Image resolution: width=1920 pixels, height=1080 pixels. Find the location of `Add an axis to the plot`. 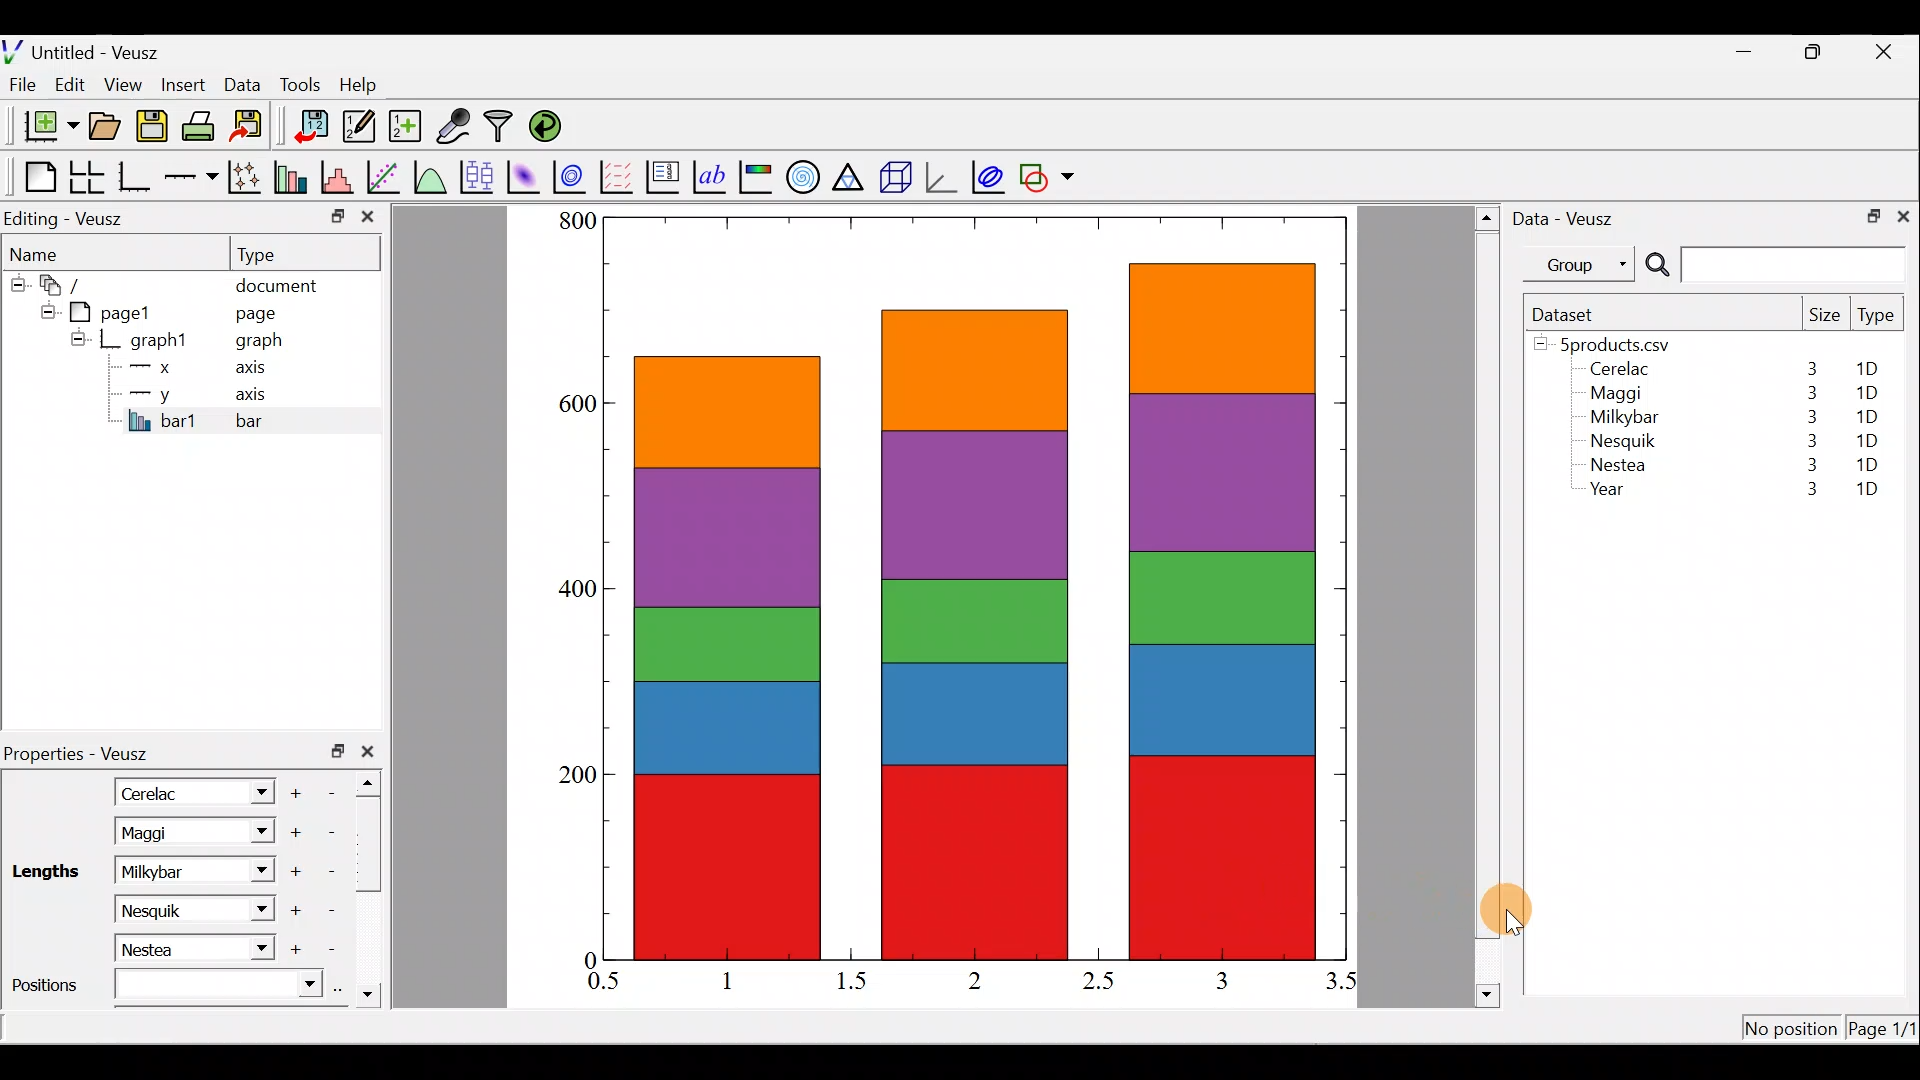

Add an axis to the plot is located at coordinates (195, 177).